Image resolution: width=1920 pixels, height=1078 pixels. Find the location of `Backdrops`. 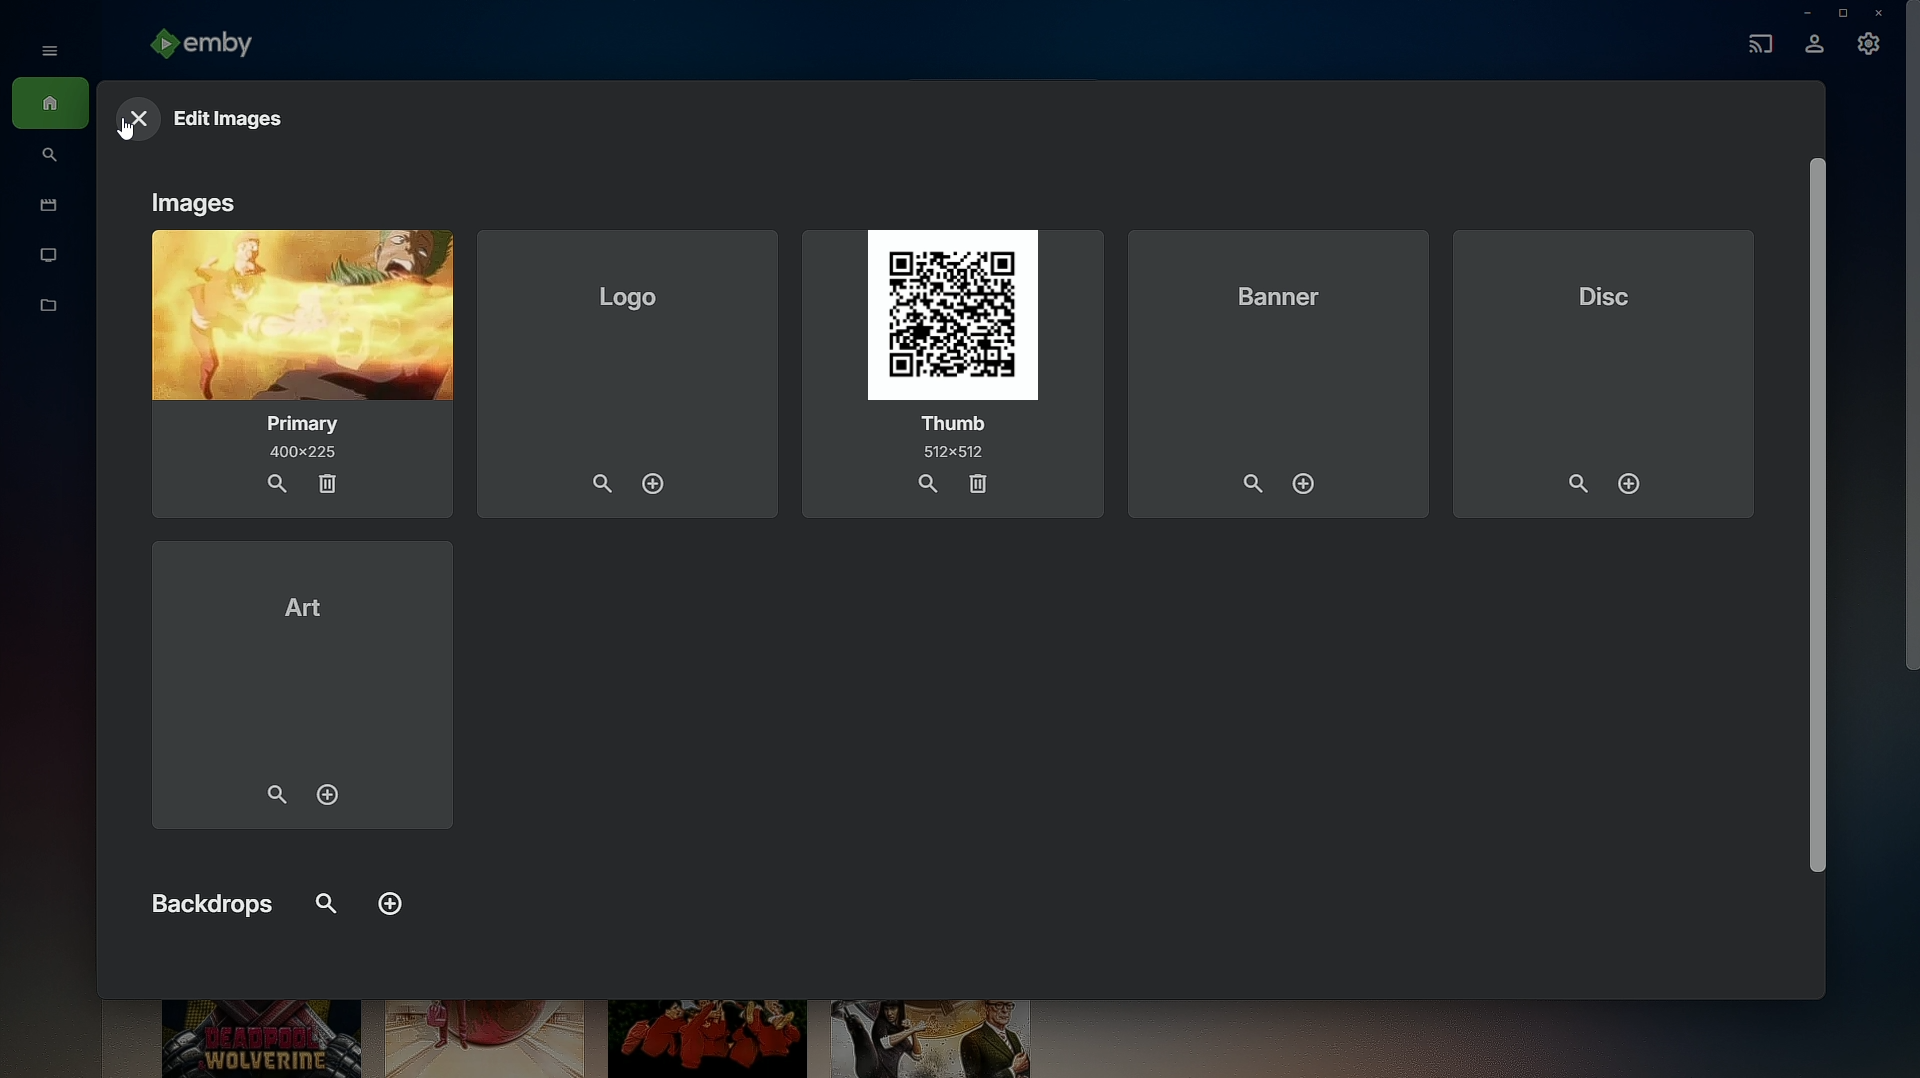

Backdrops is located at coordinates (211, 901).